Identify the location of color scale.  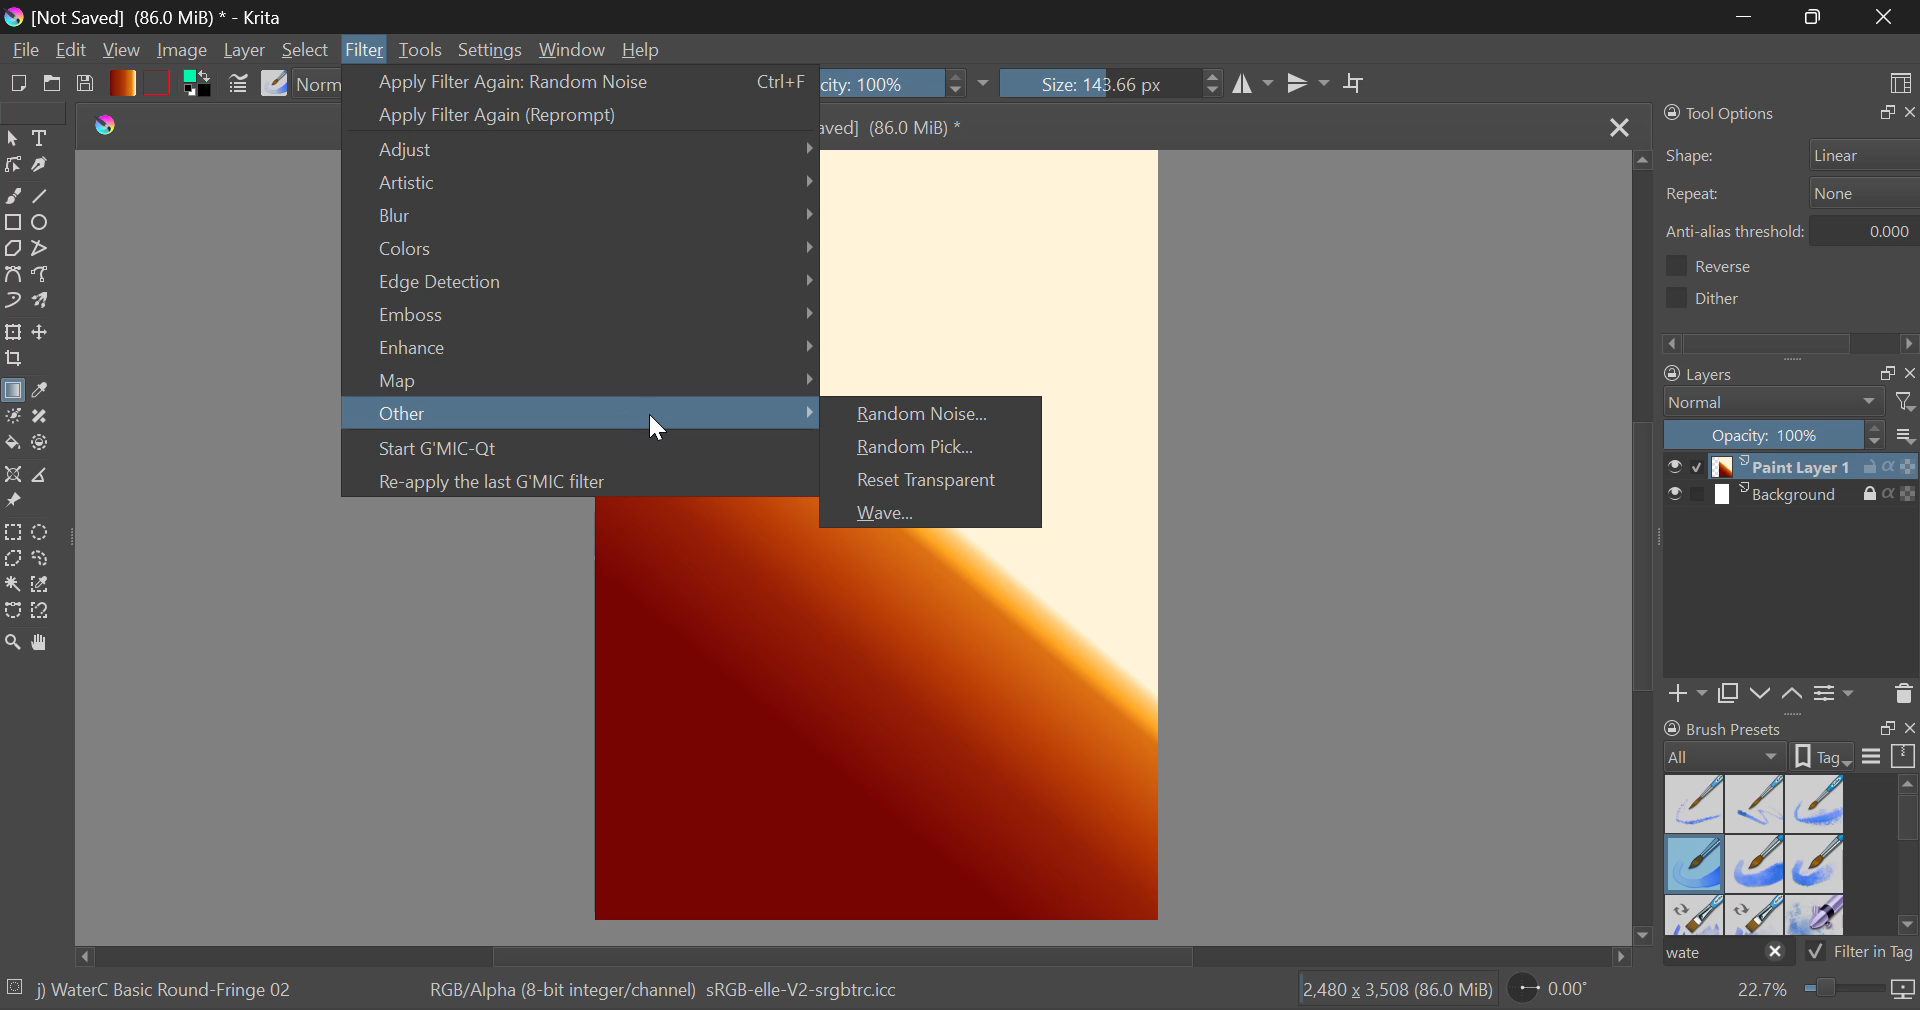
(1908, 467).